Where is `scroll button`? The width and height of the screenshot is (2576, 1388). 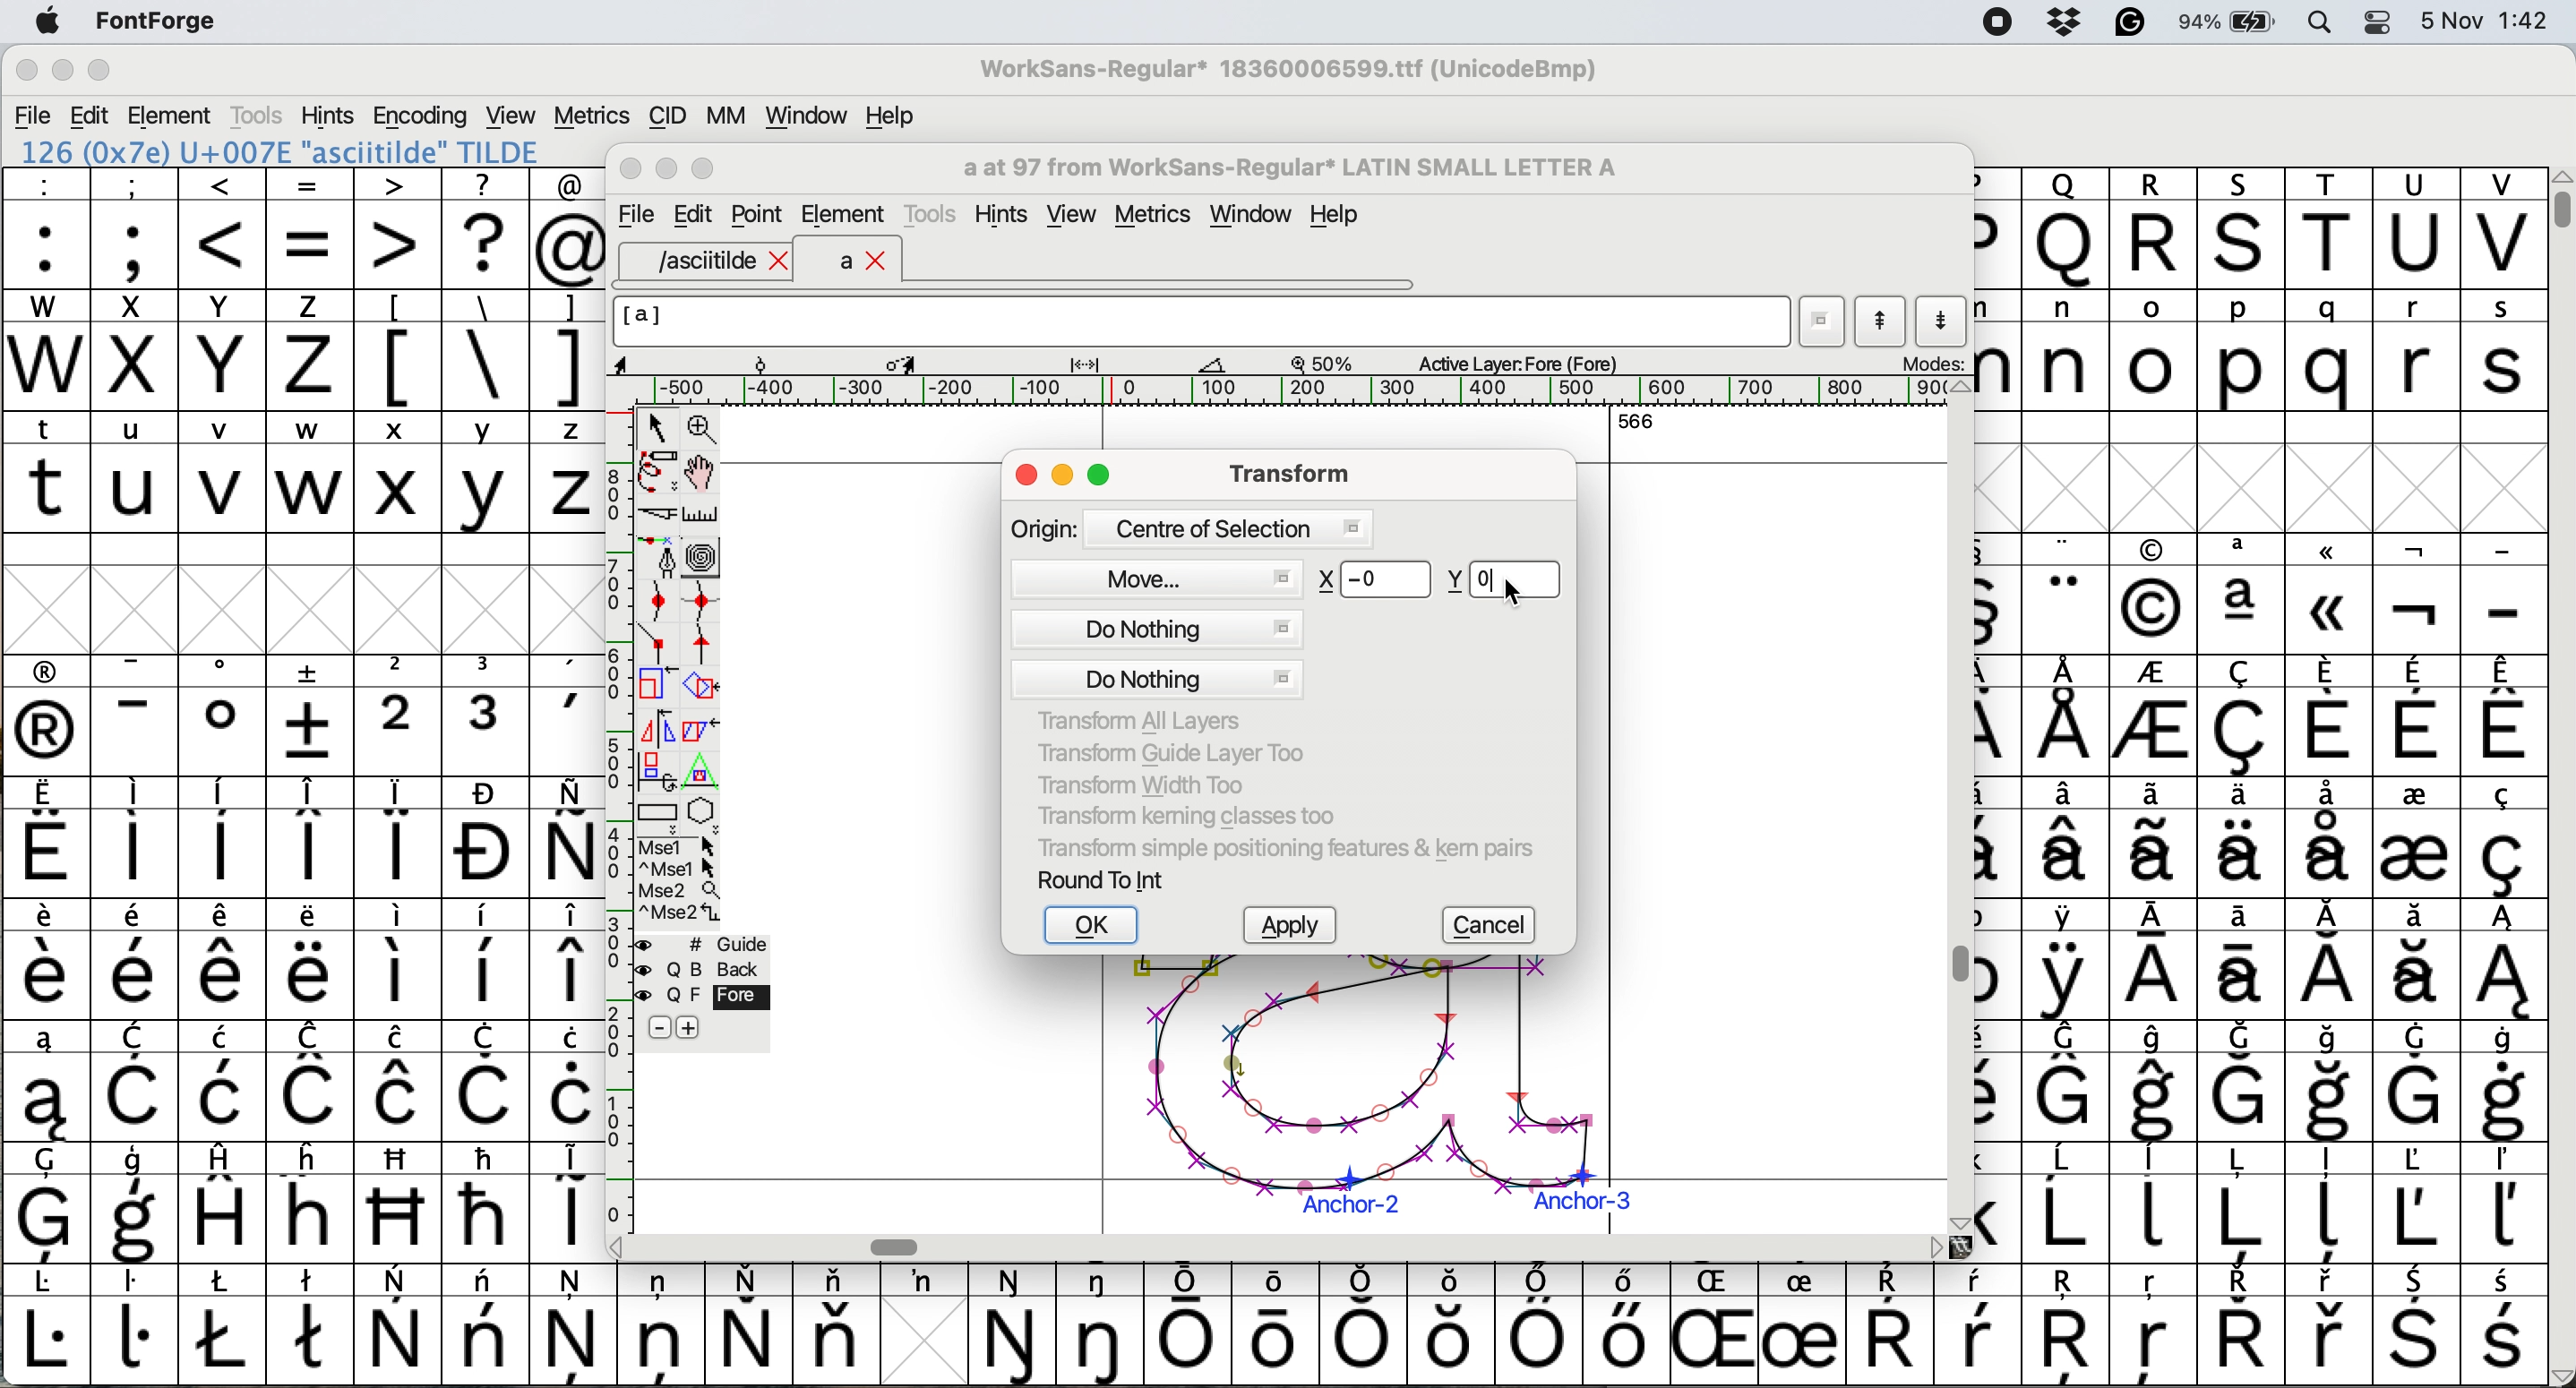
scroll button is located at coordinates (1936, 1246).